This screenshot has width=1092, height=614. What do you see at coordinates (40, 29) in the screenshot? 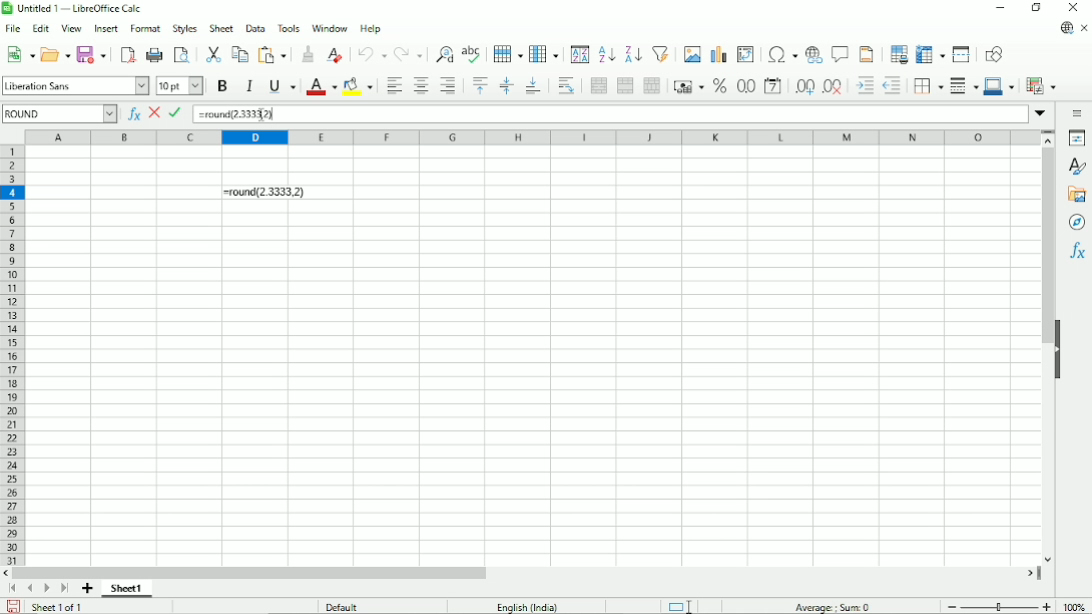
I see `Edit` at bounding box center [40, 29].